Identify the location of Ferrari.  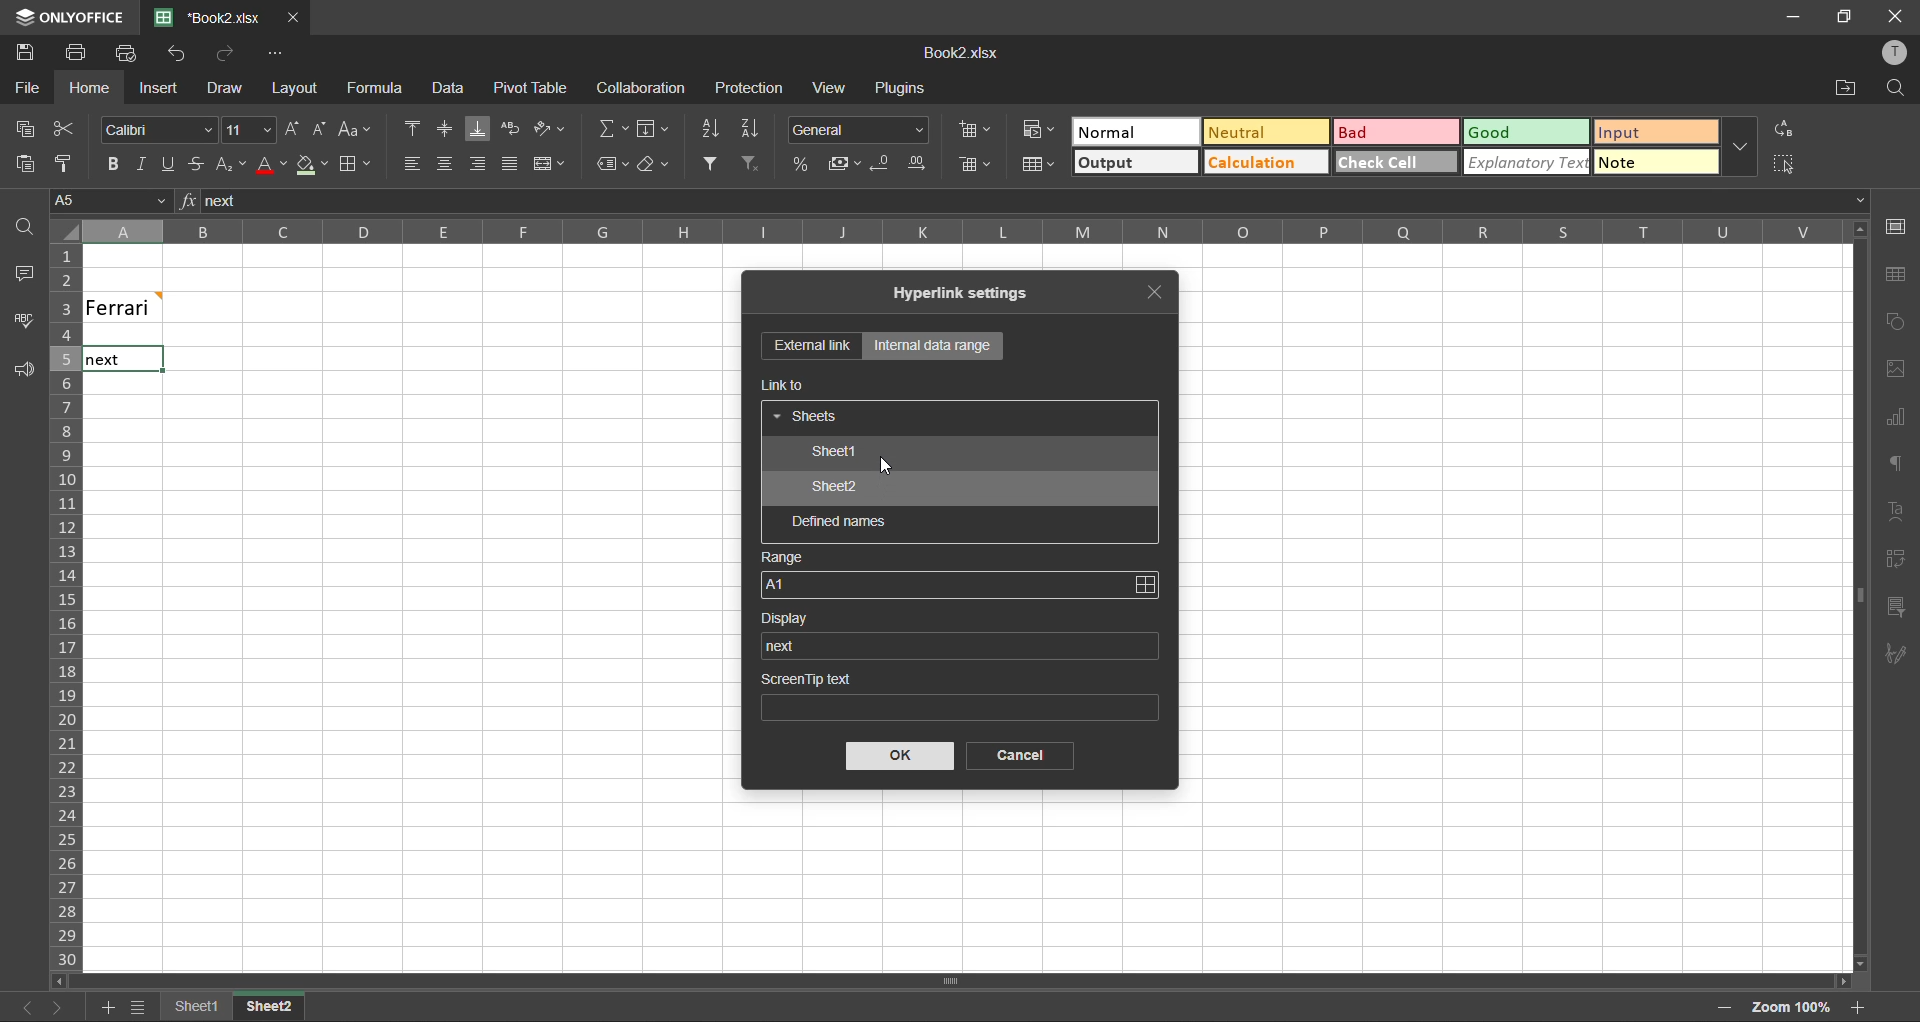
(152, 306).